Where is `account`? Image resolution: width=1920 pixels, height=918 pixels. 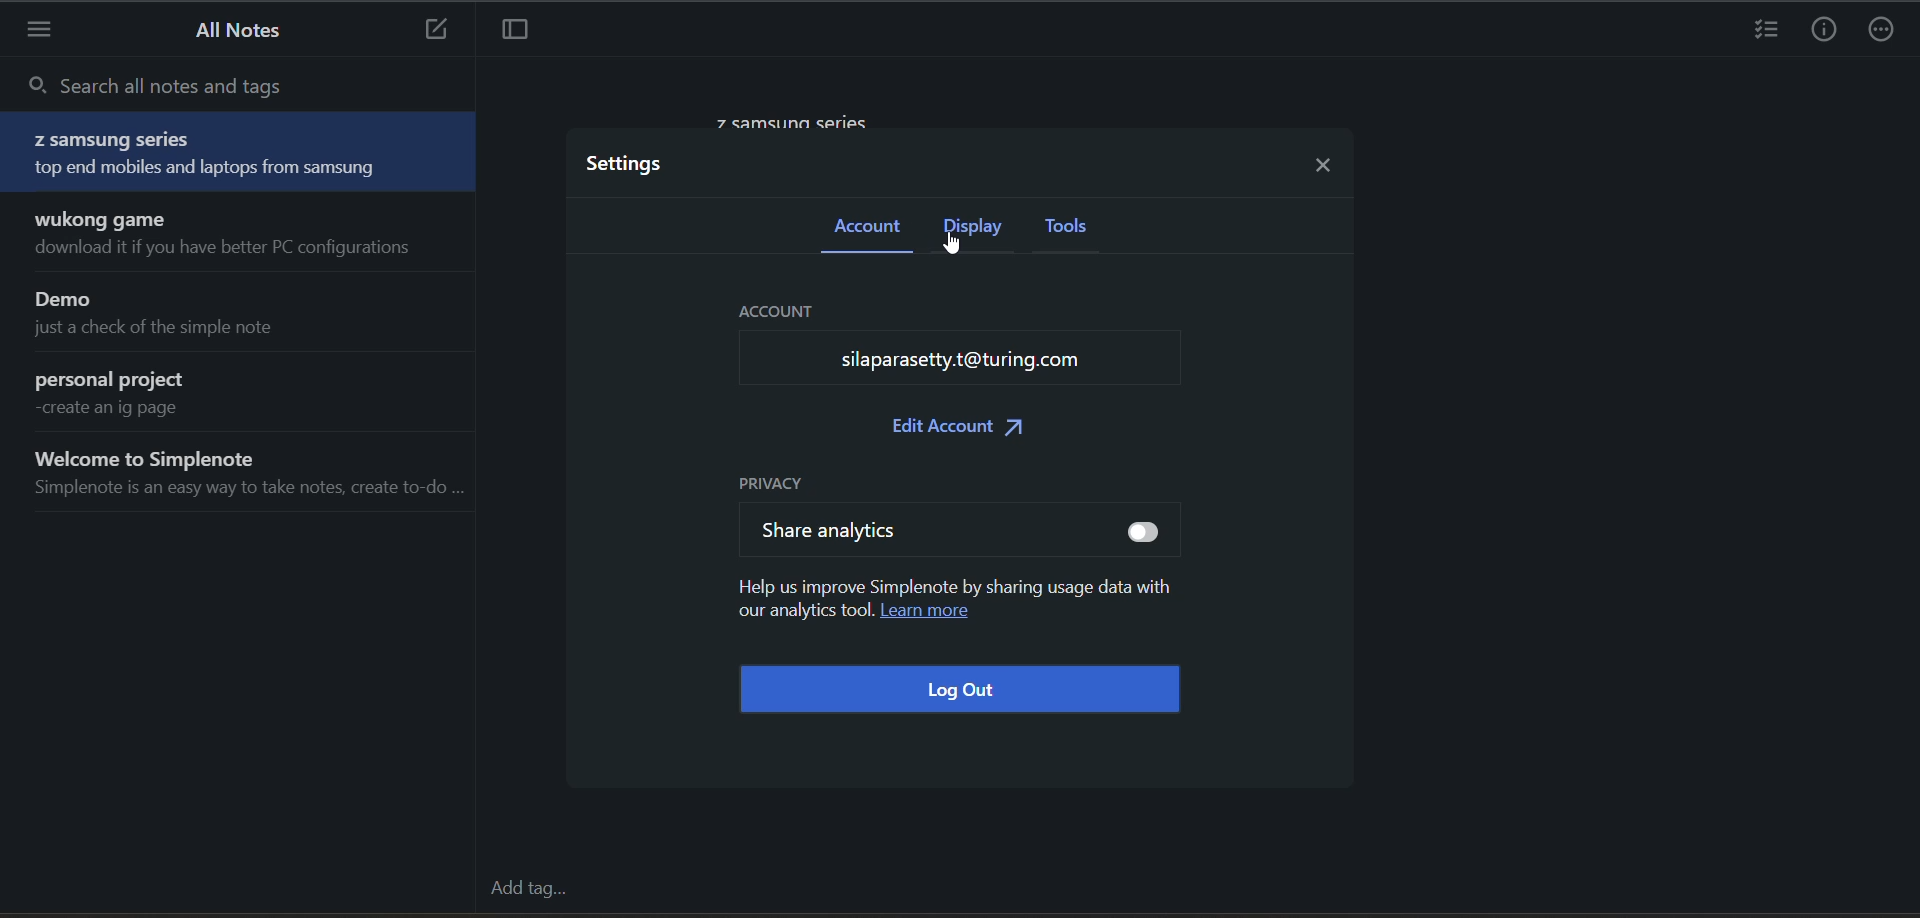 account is located at coordinates (876, 231).